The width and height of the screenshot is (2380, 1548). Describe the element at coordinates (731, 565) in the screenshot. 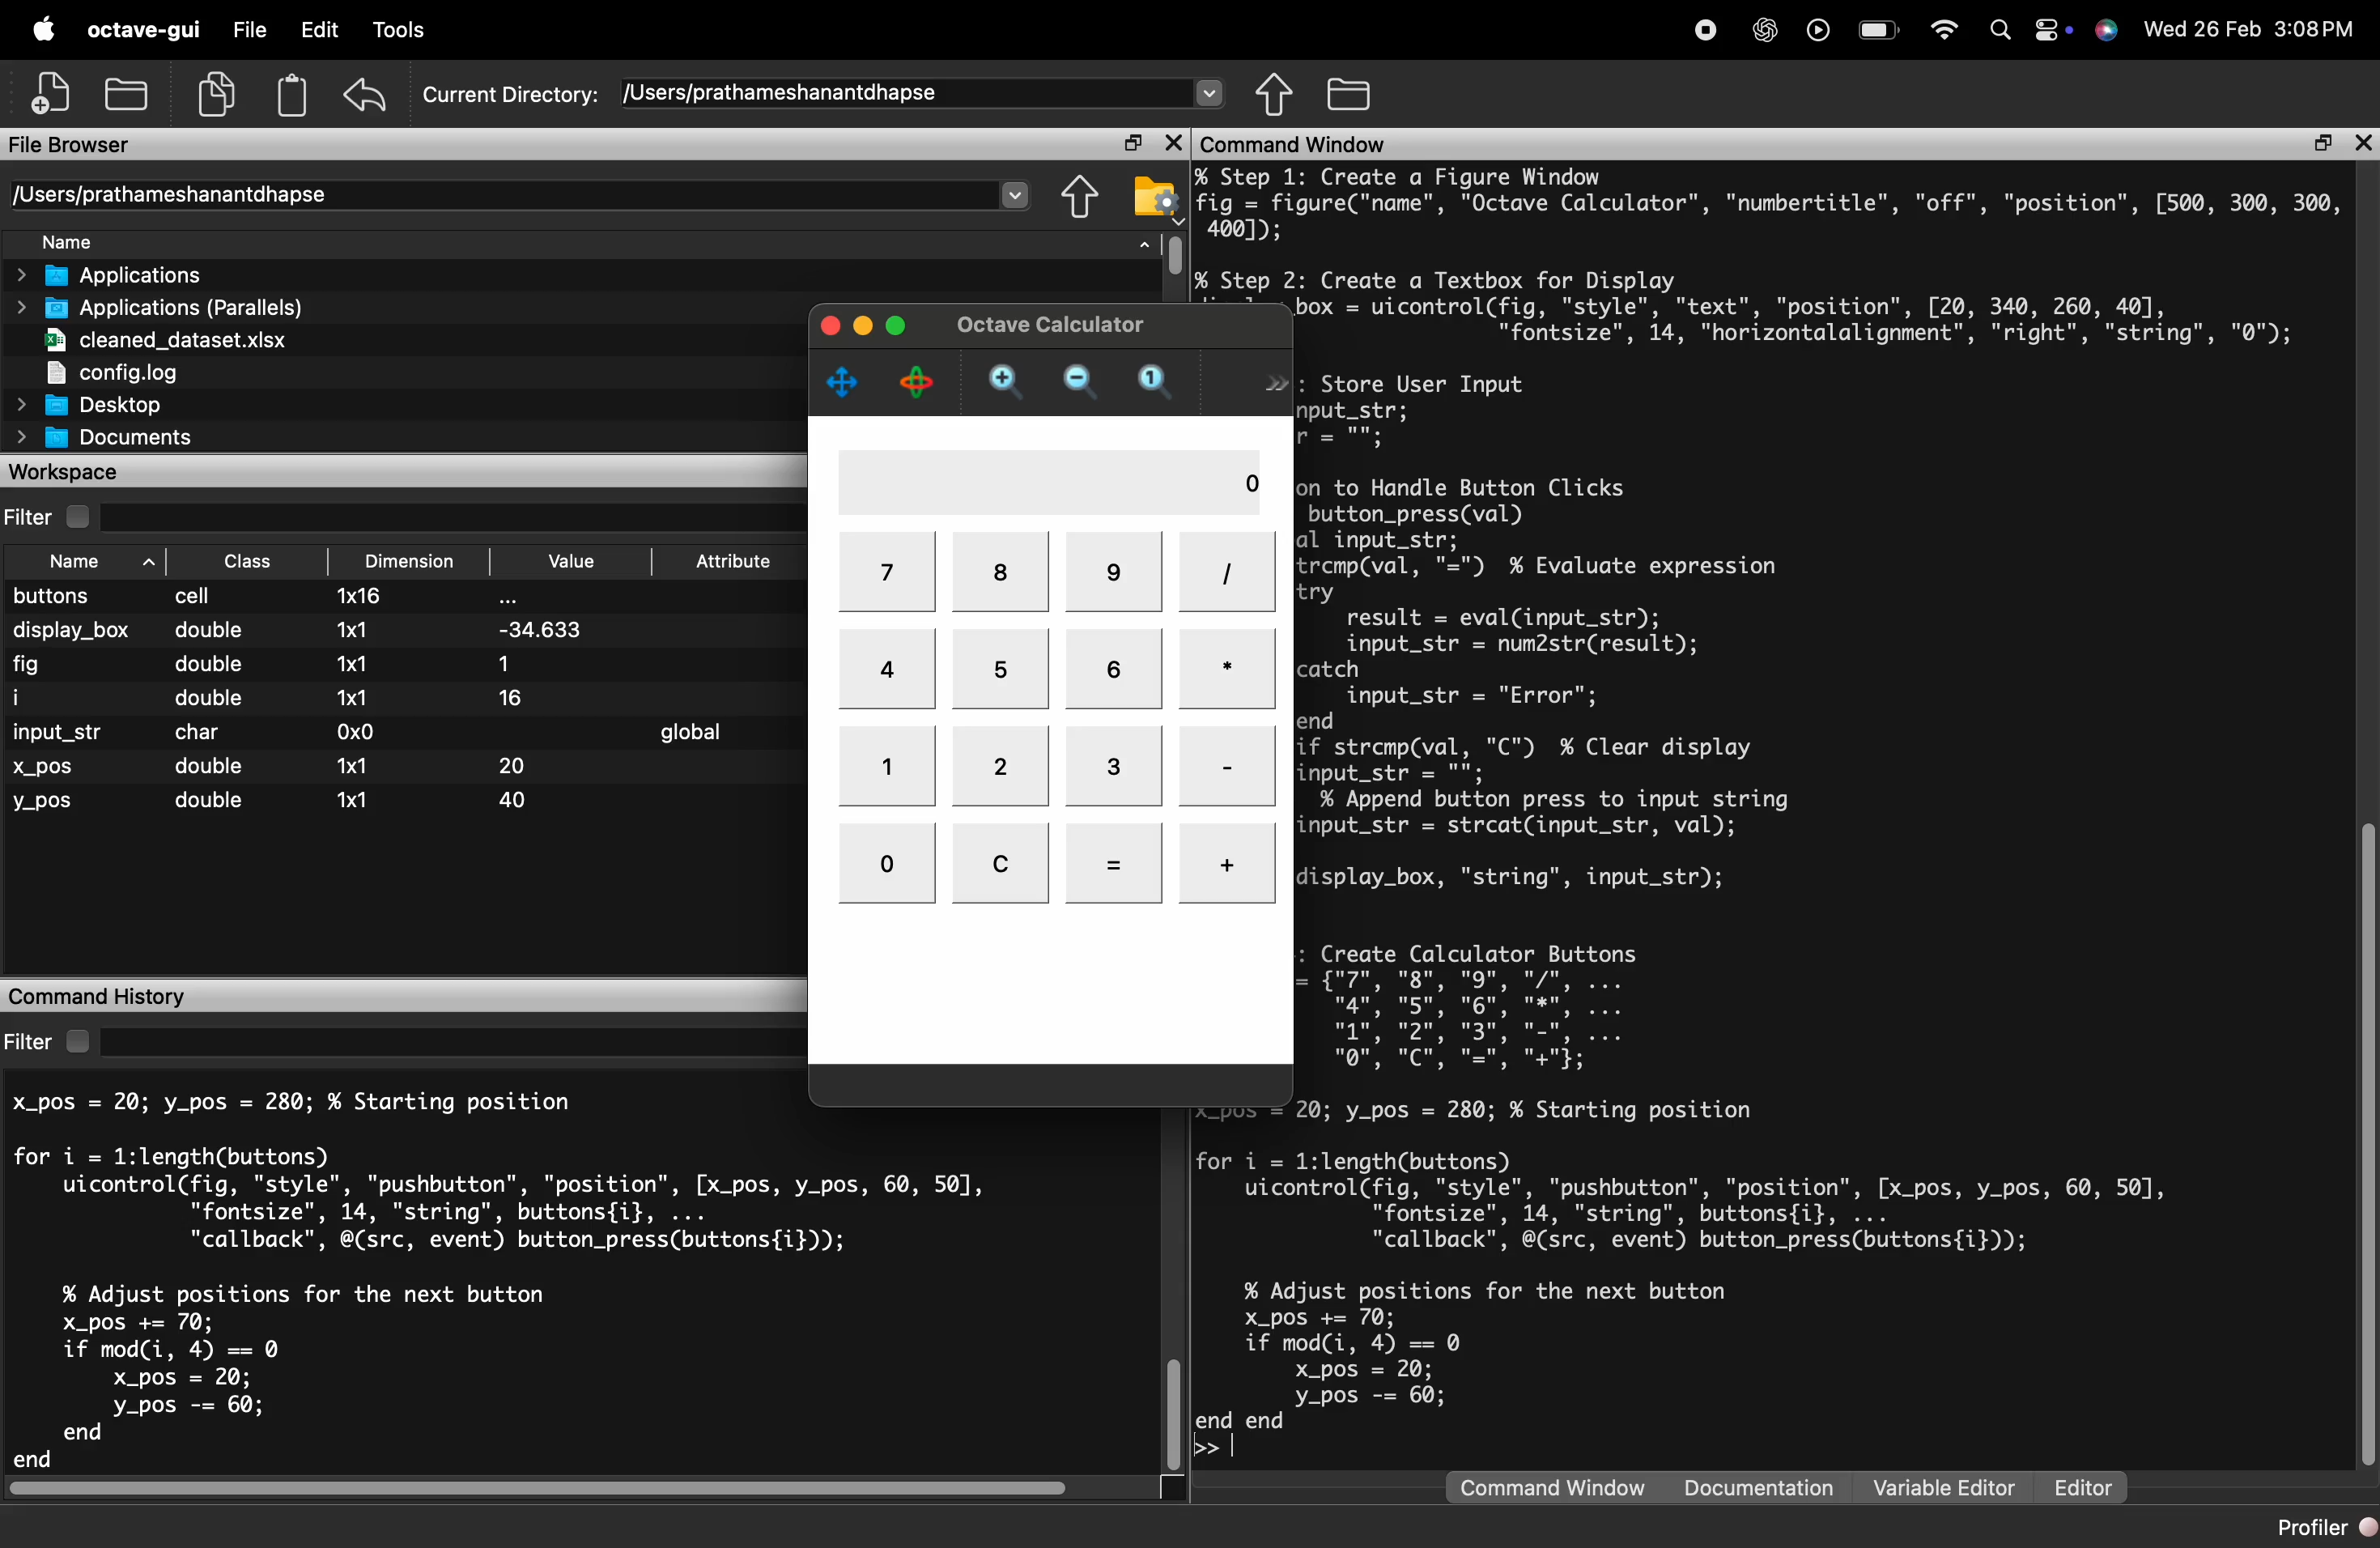

I see `Attribute` at that location.